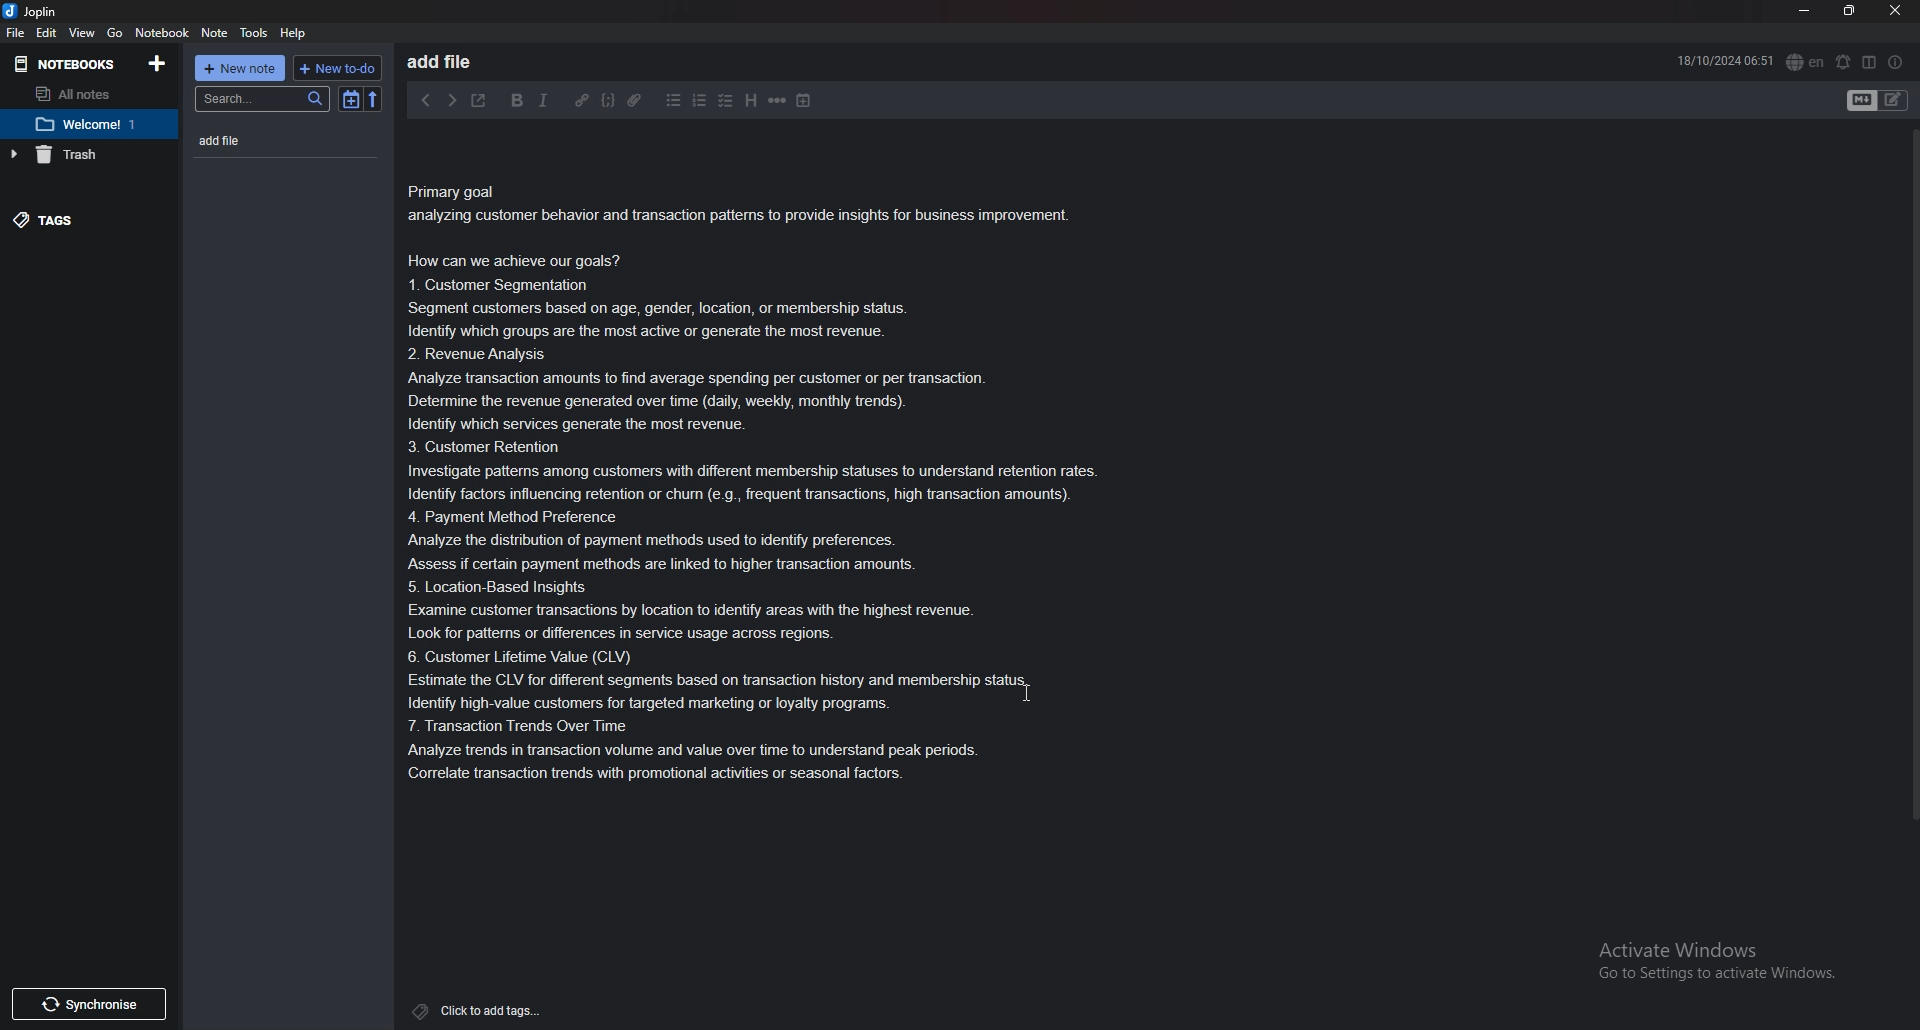  What do you see at coordinates (480, 1009) in the screenshot?
I see `Add tags` at bounding box center [480, 1009].